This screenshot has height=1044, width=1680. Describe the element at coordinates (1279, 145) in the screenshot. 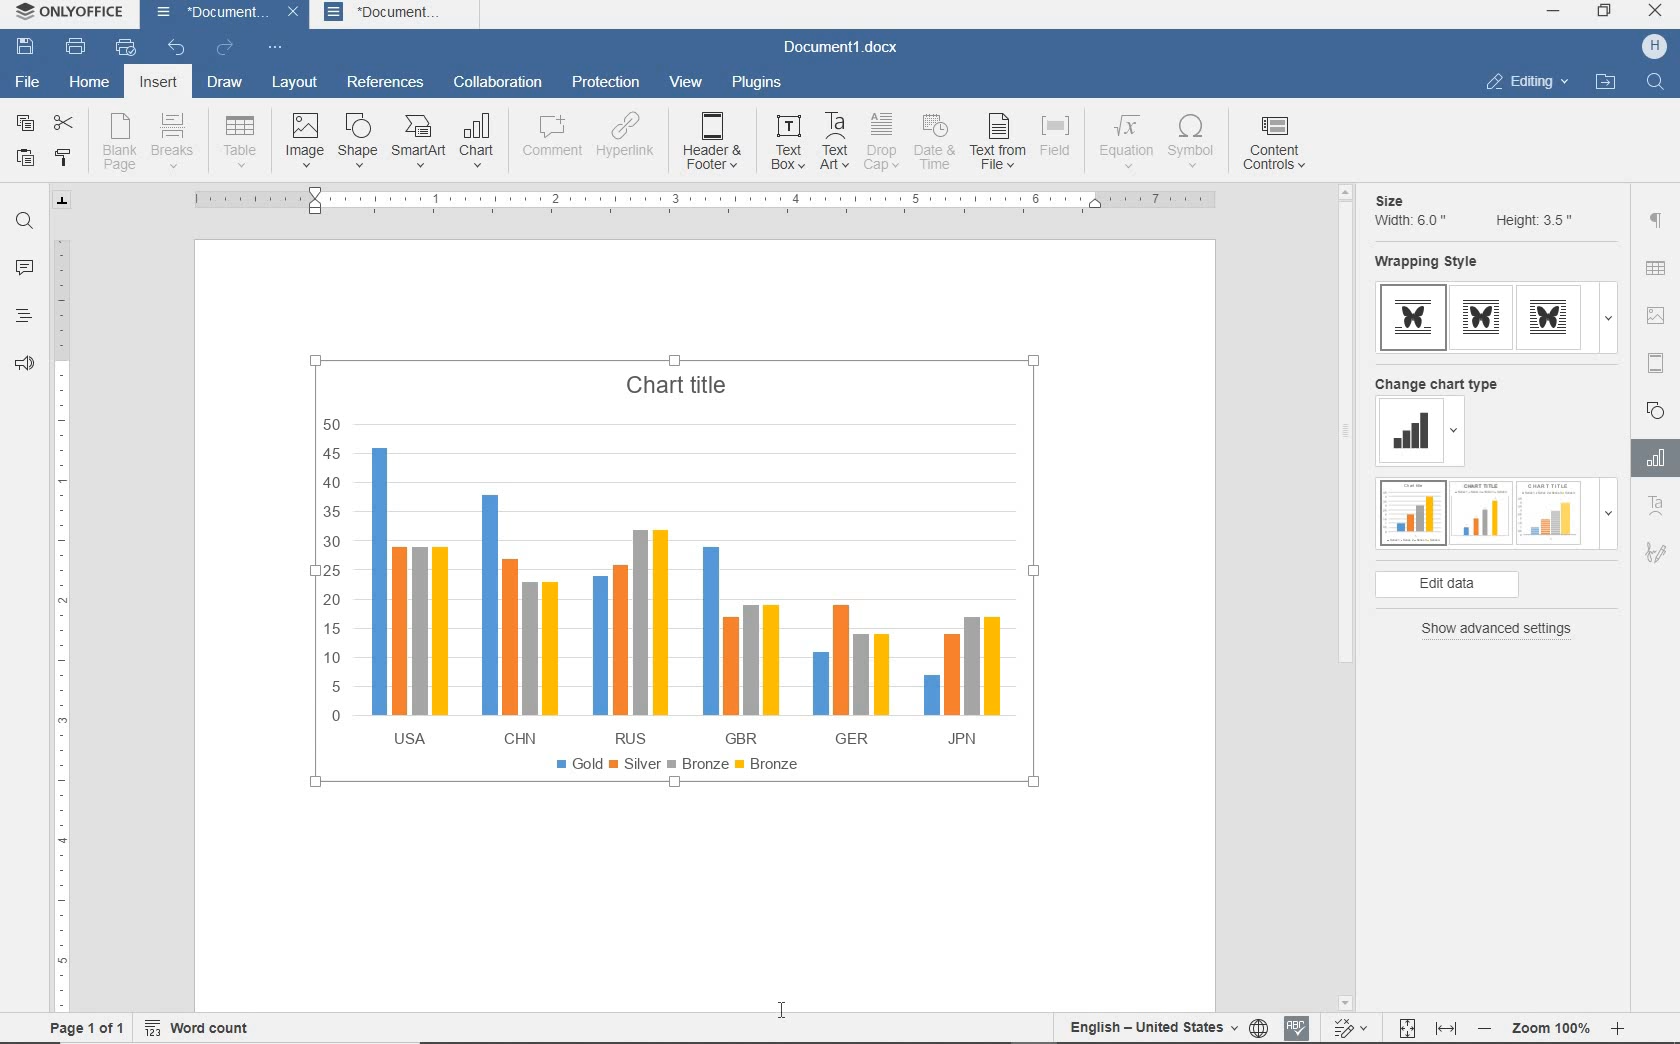

I see `comment controls` at that location.